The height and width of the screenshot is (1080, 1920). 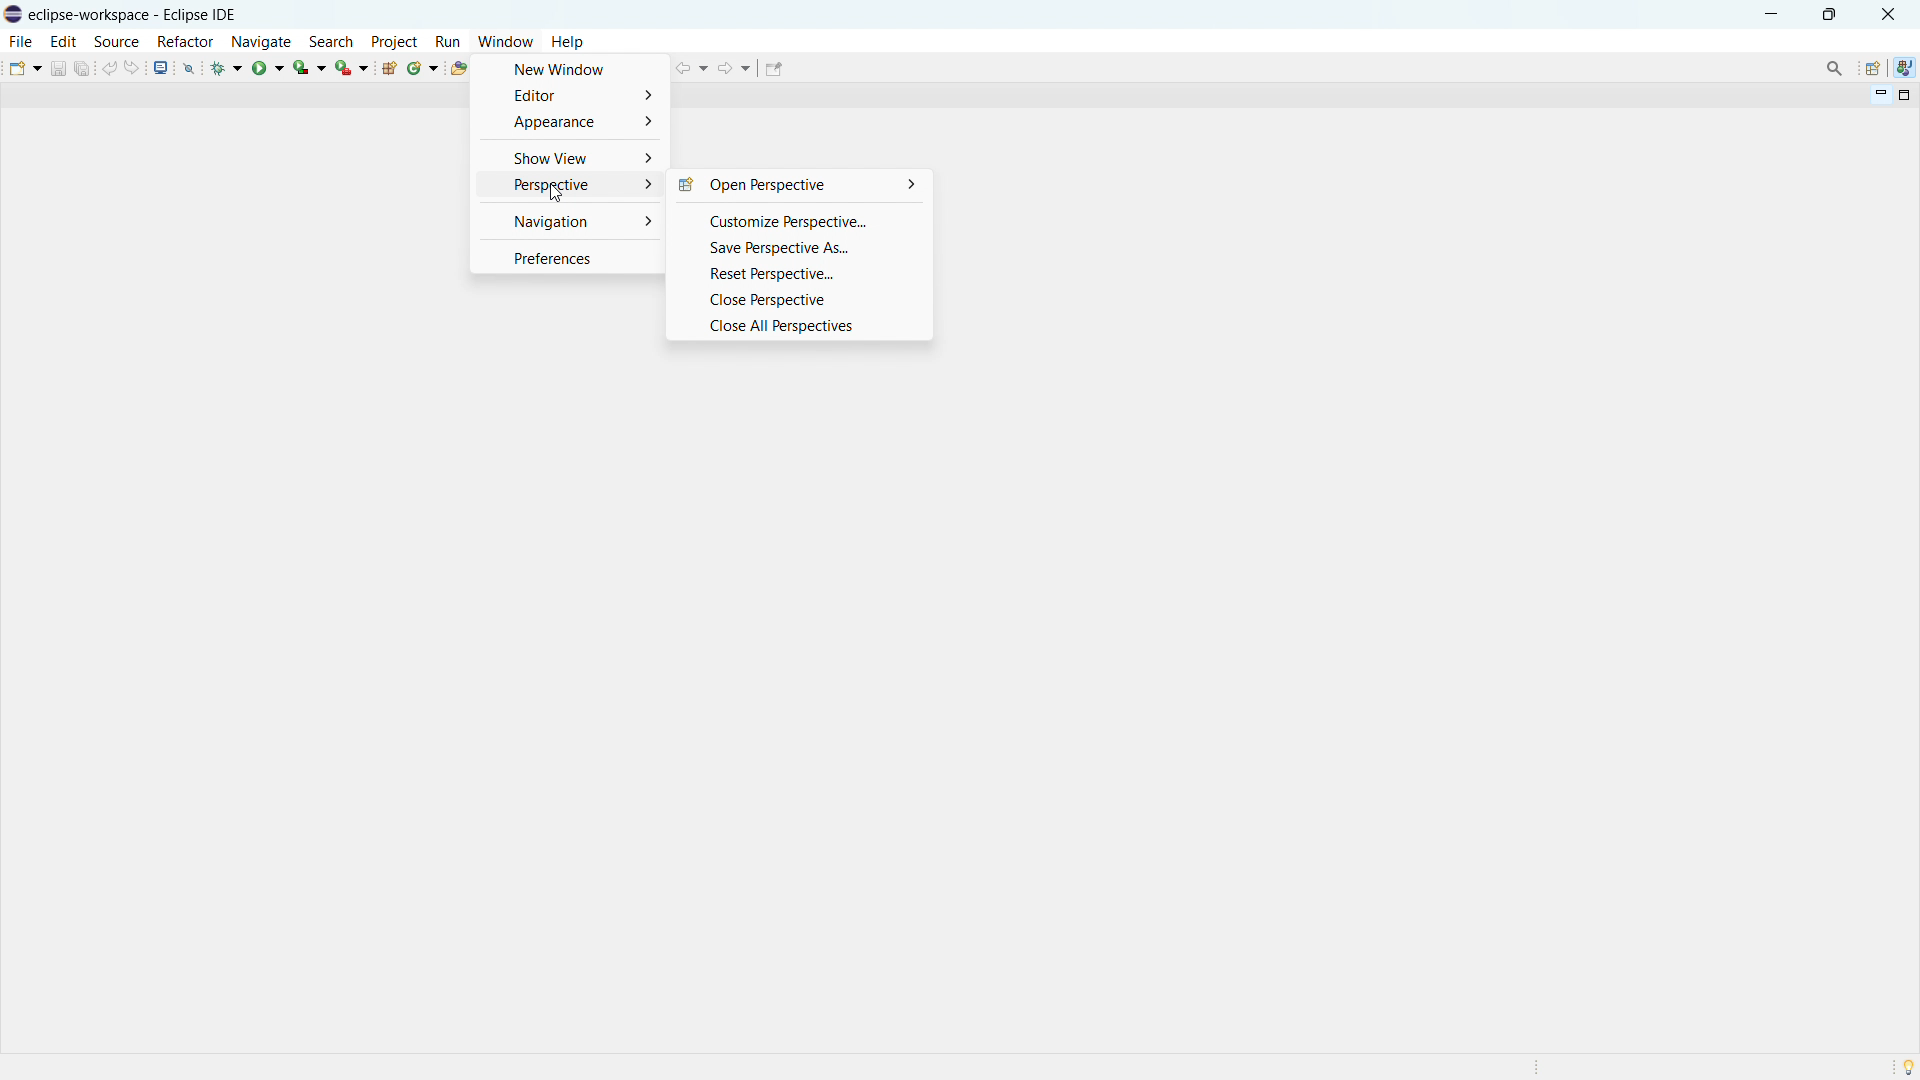 What do you see at coordinates (692, 68) in the screenshot?
I see `back` at bounding box center [692, 68].